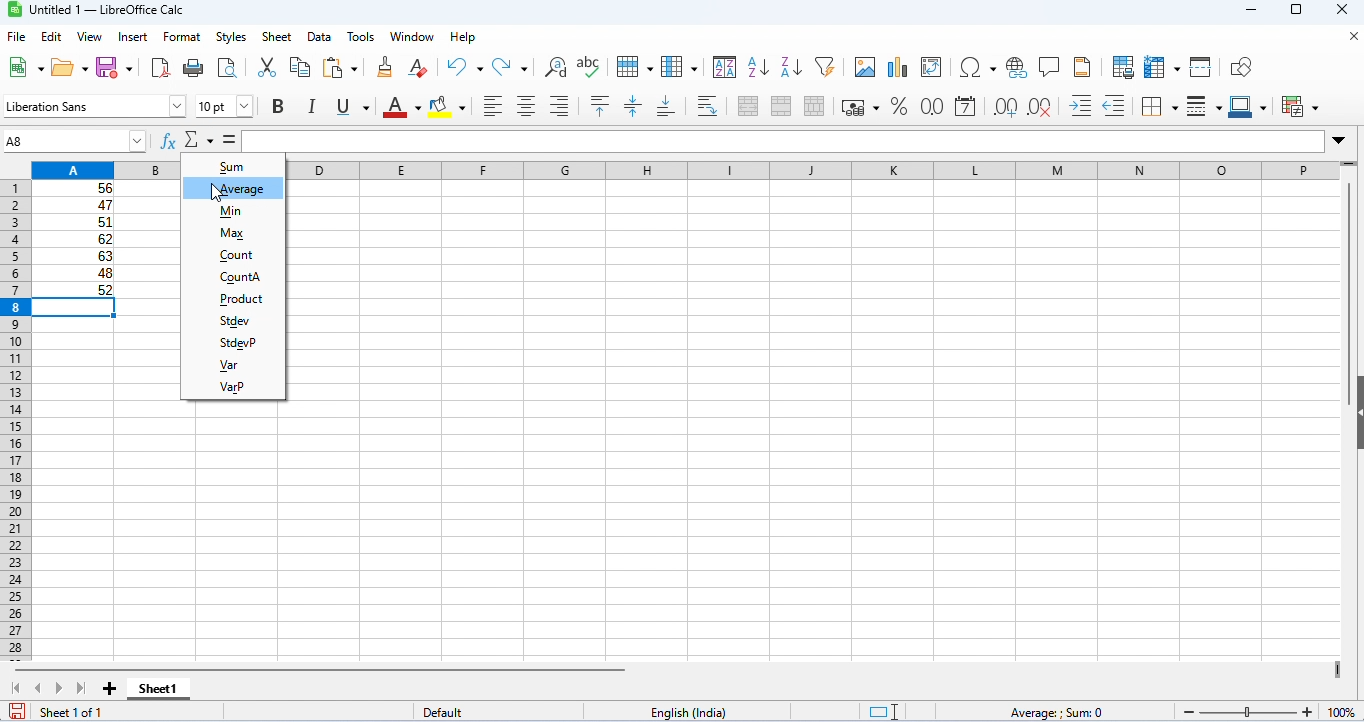 Image resolution: width=1364 pixels, height=722 pixels. Describe the element at coordinates (170, 140) in the screenshot. I see `function wizard` at that location.